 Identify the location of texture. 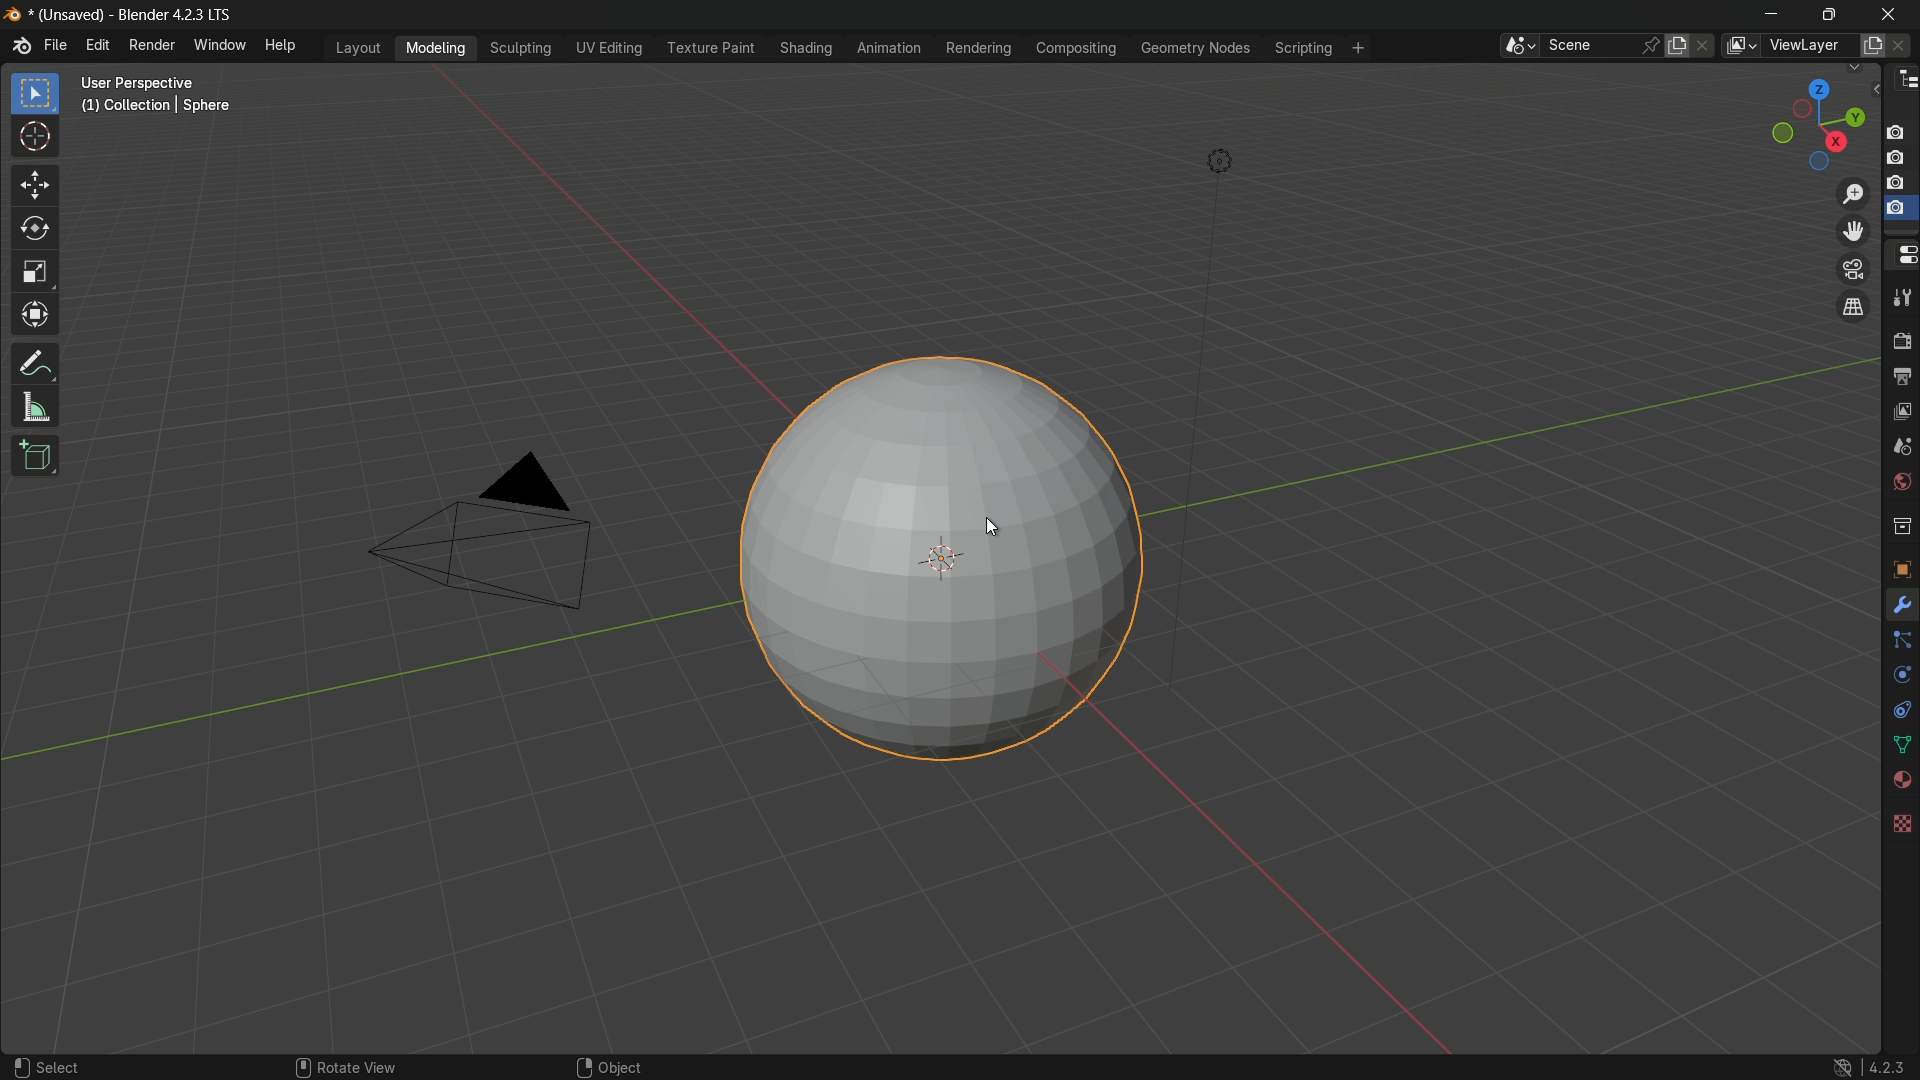
(1901, 821).